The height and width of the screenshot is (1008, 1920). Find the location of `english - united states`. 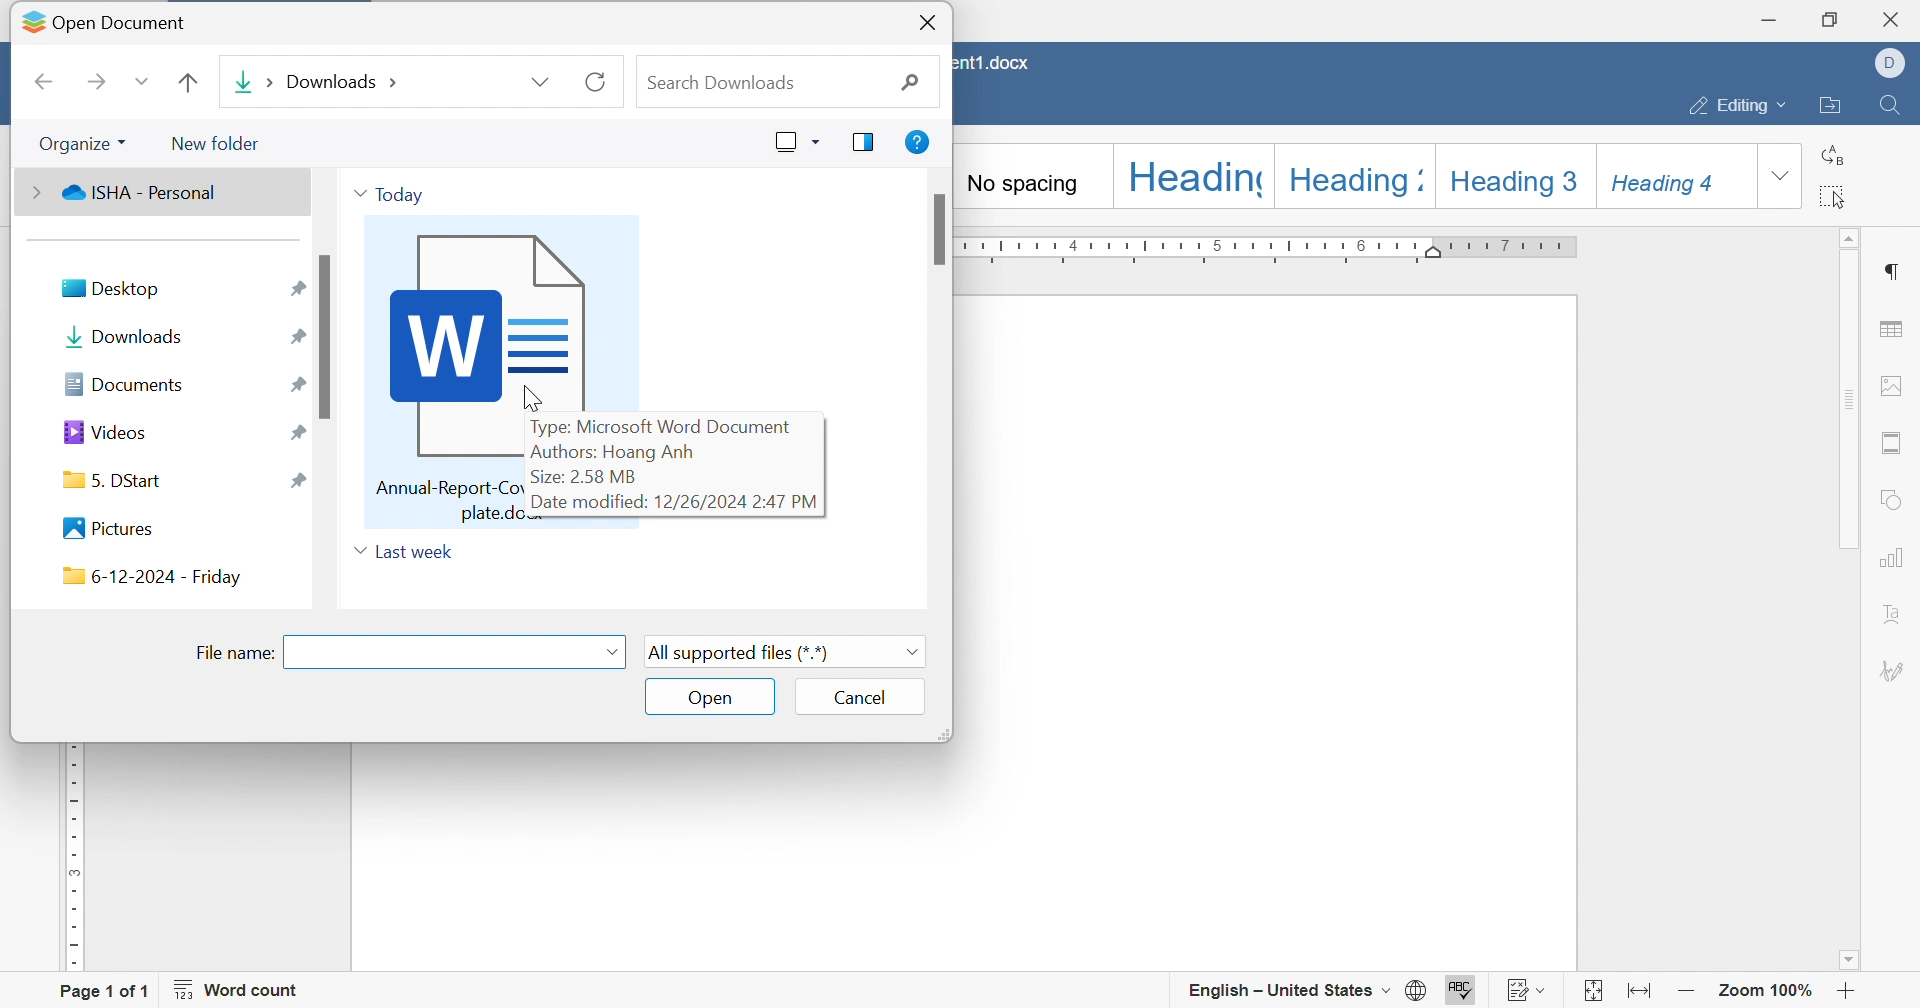

english - united states is located at coordinates (1289, 991).